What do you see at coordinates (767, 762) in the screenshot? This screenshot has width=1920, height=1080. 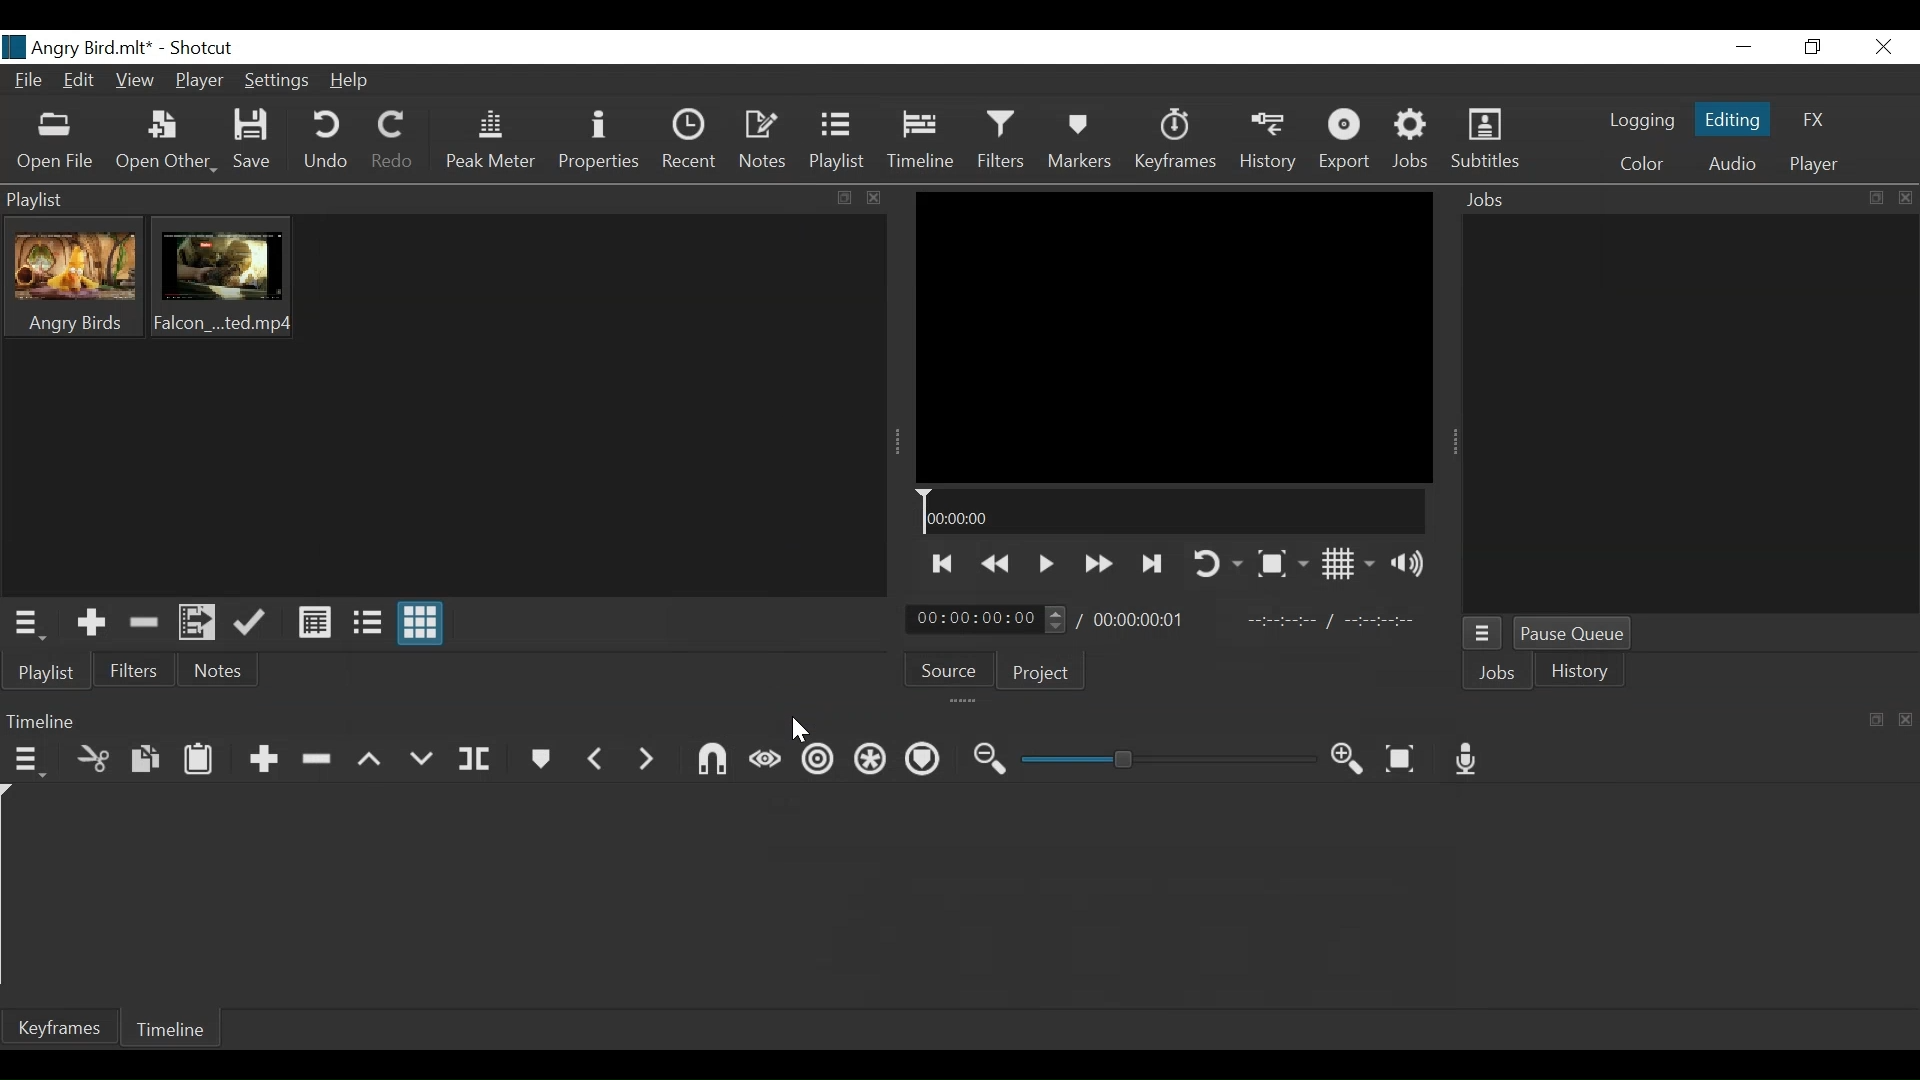 I see `Scrub while dragging` at bounding box center [767, 762].